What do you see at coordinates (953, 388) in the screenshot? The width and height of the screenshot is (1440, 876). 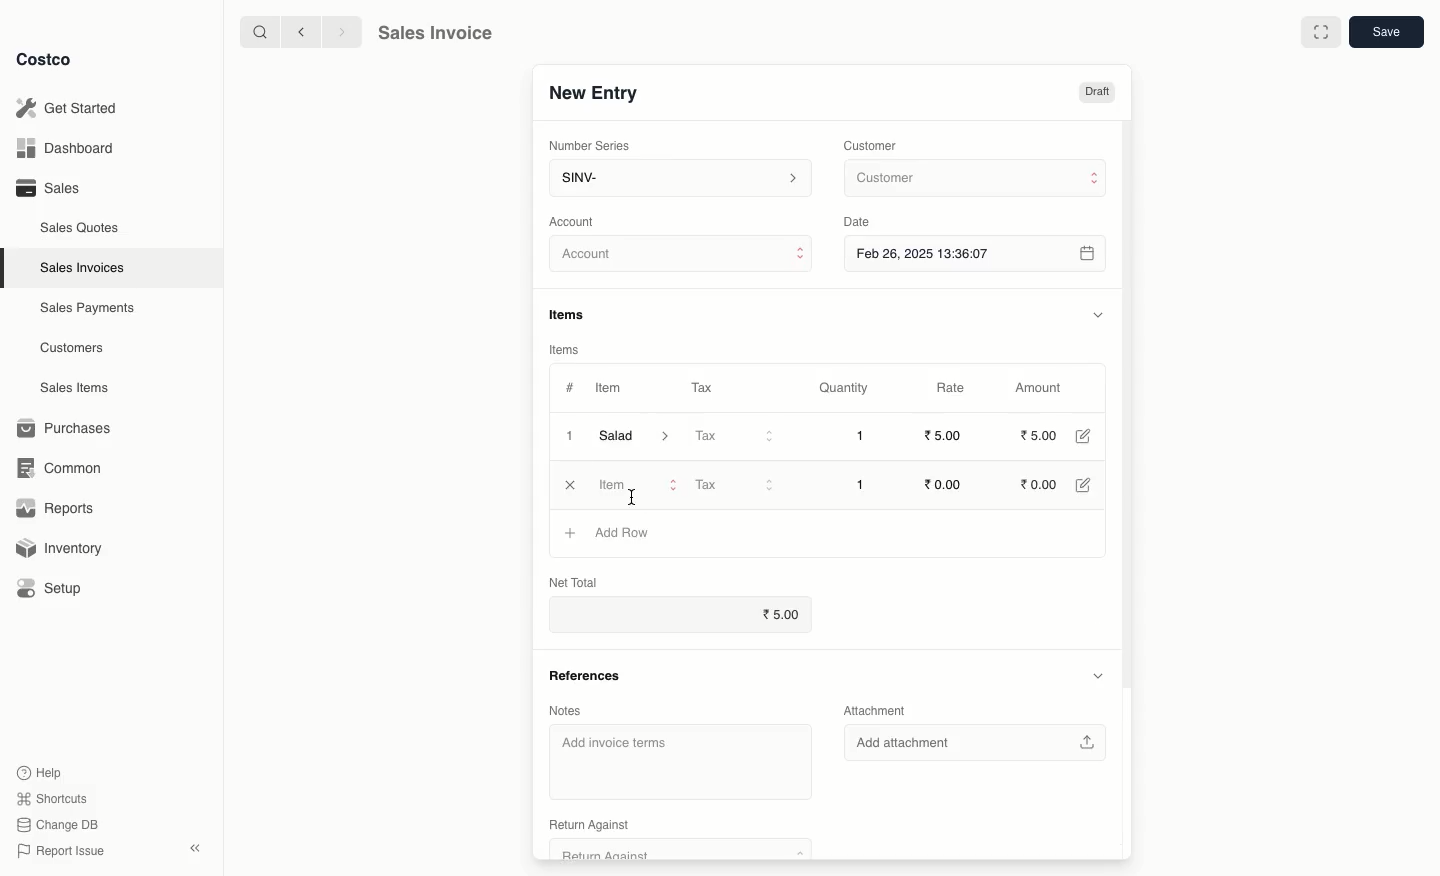 I see `Rate` at bounding box center [953, 388].